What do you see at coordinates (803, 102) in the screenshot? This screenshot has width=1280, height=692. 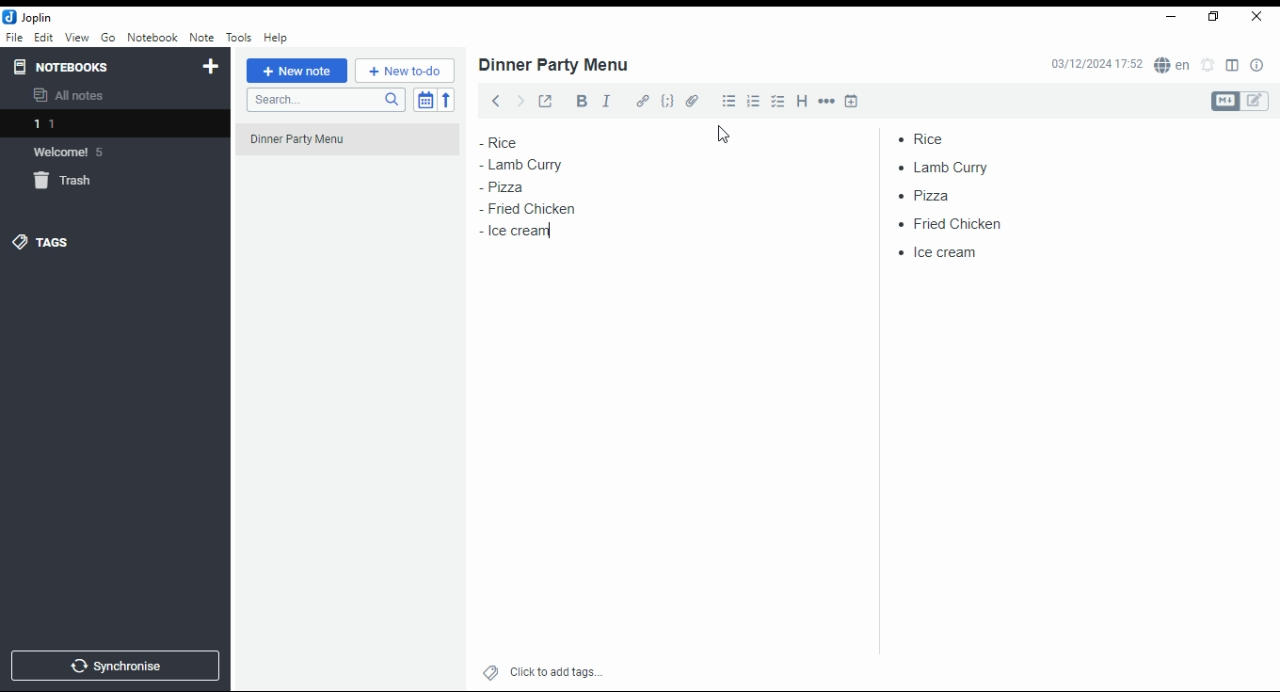 I see `heading` at bounding box center [803, 102].